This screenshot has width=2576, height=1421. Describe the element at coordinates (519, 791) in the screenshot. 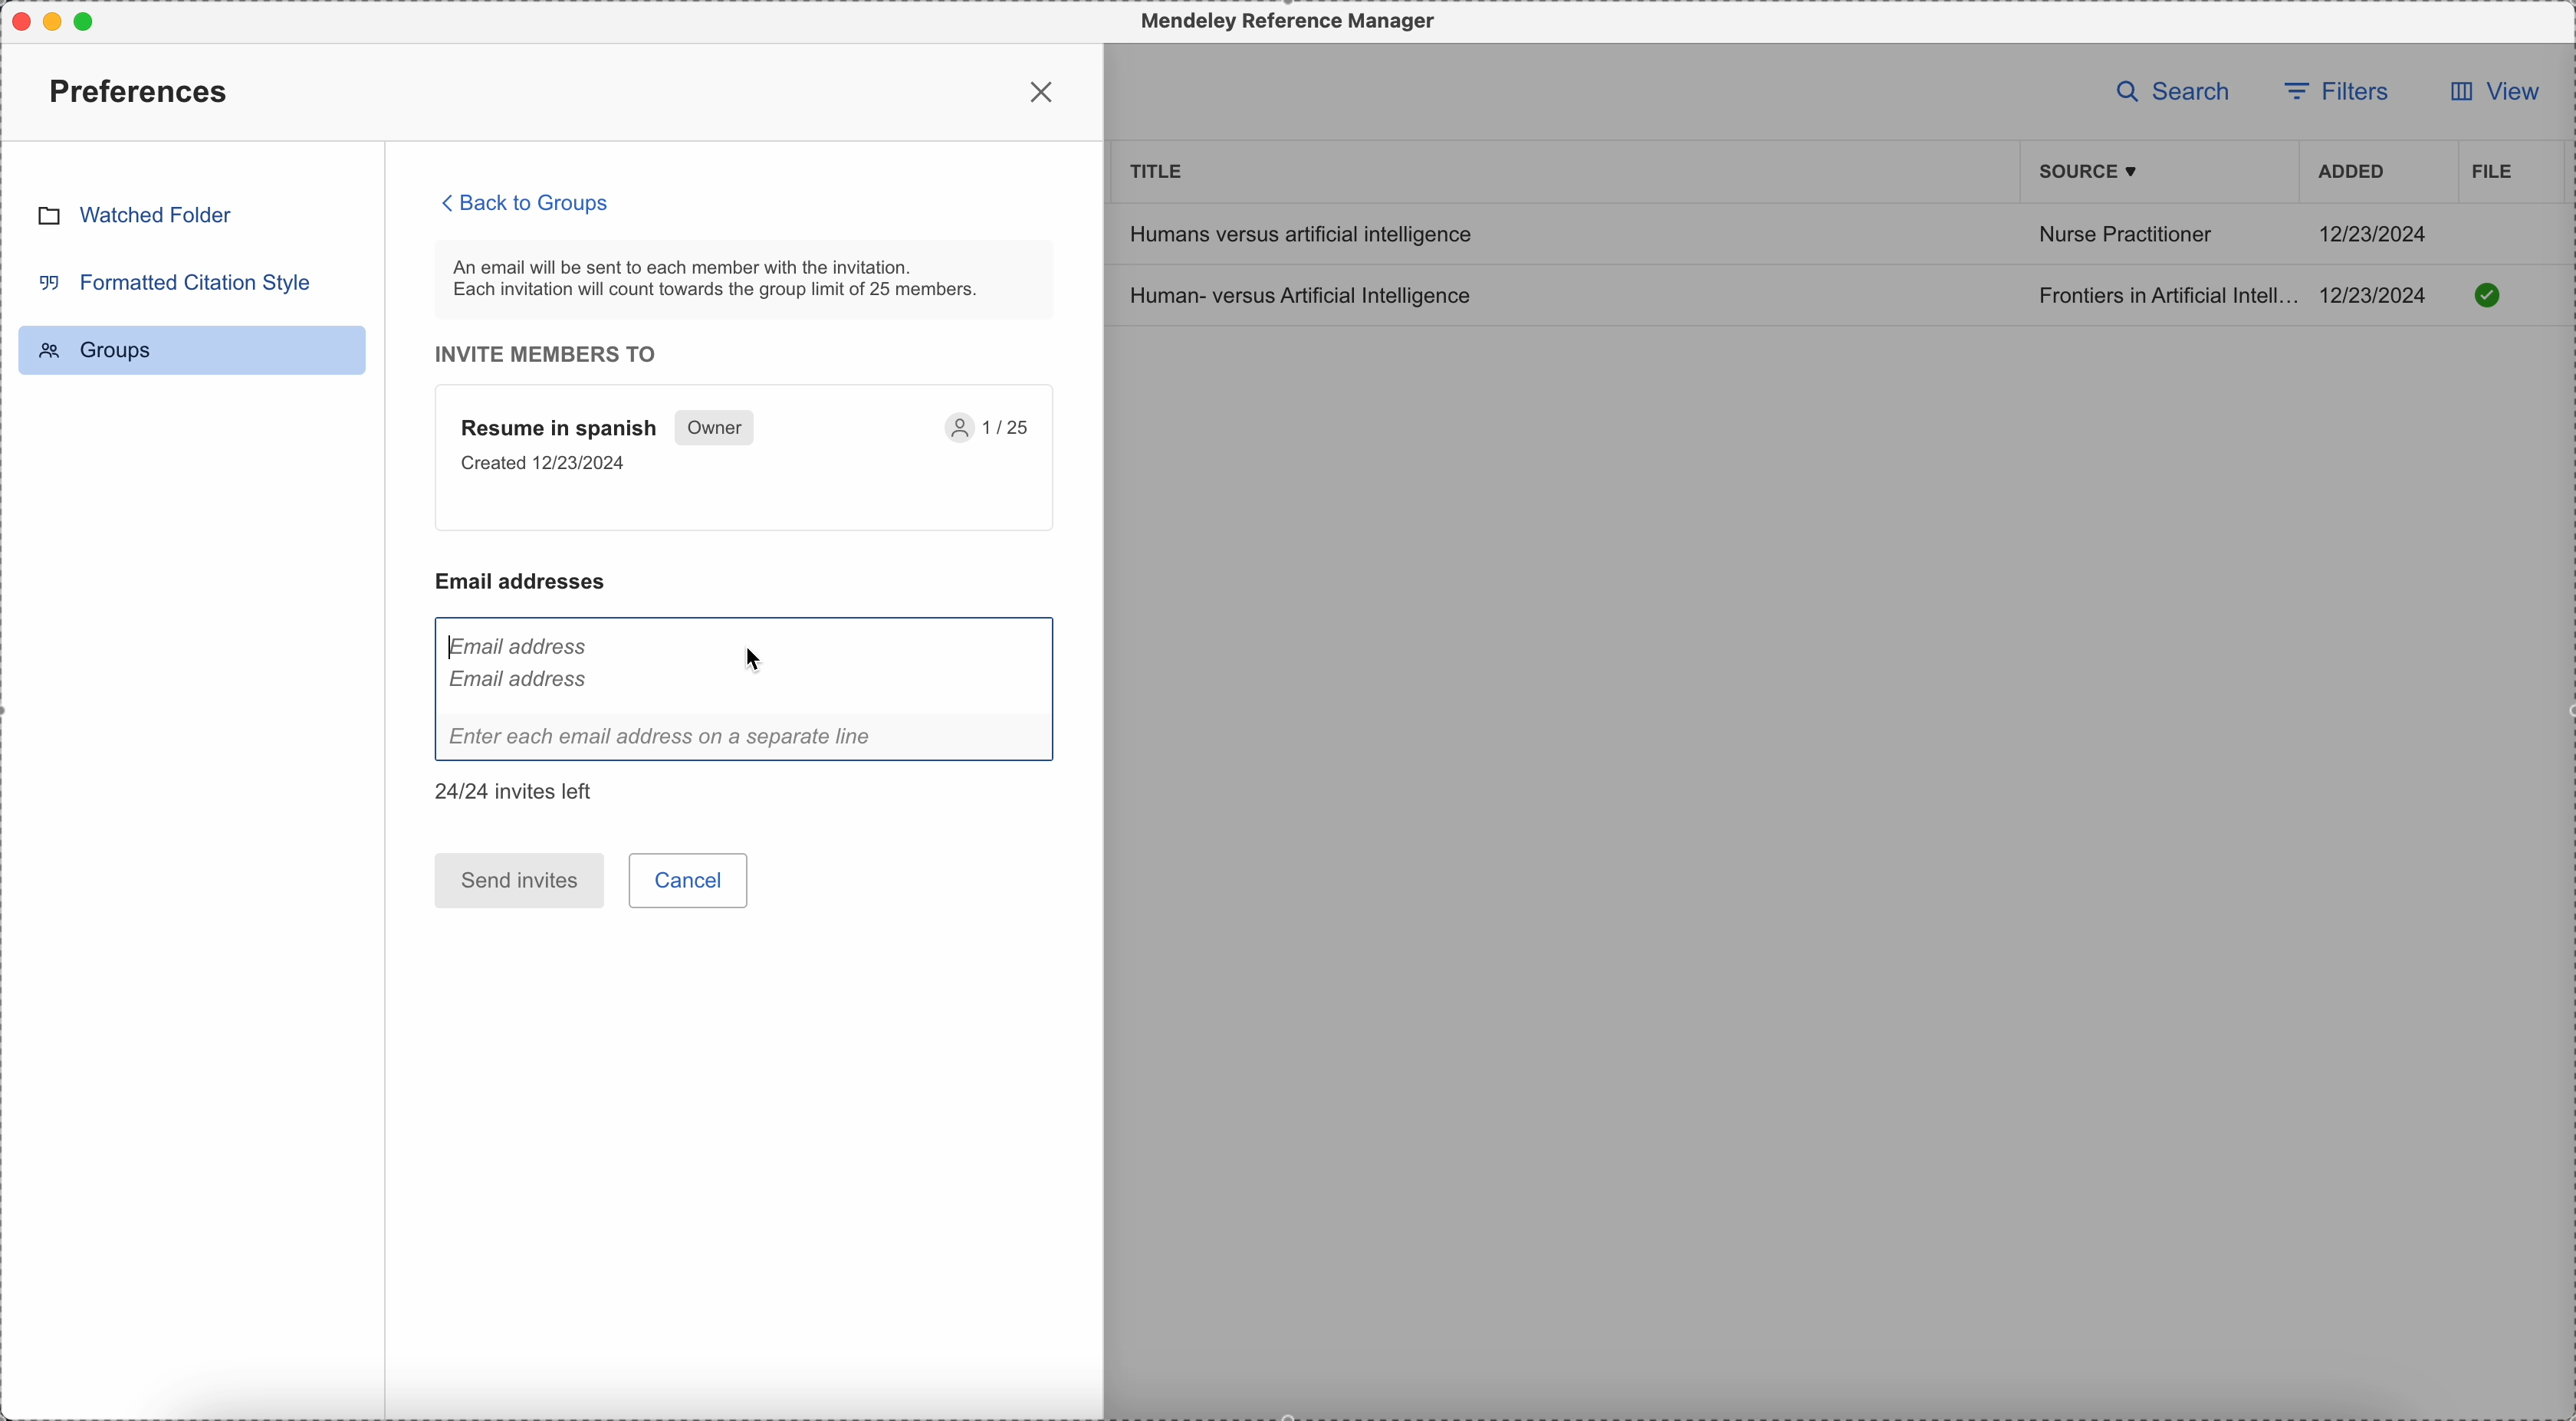

I see `24/24 invites left` at that location.